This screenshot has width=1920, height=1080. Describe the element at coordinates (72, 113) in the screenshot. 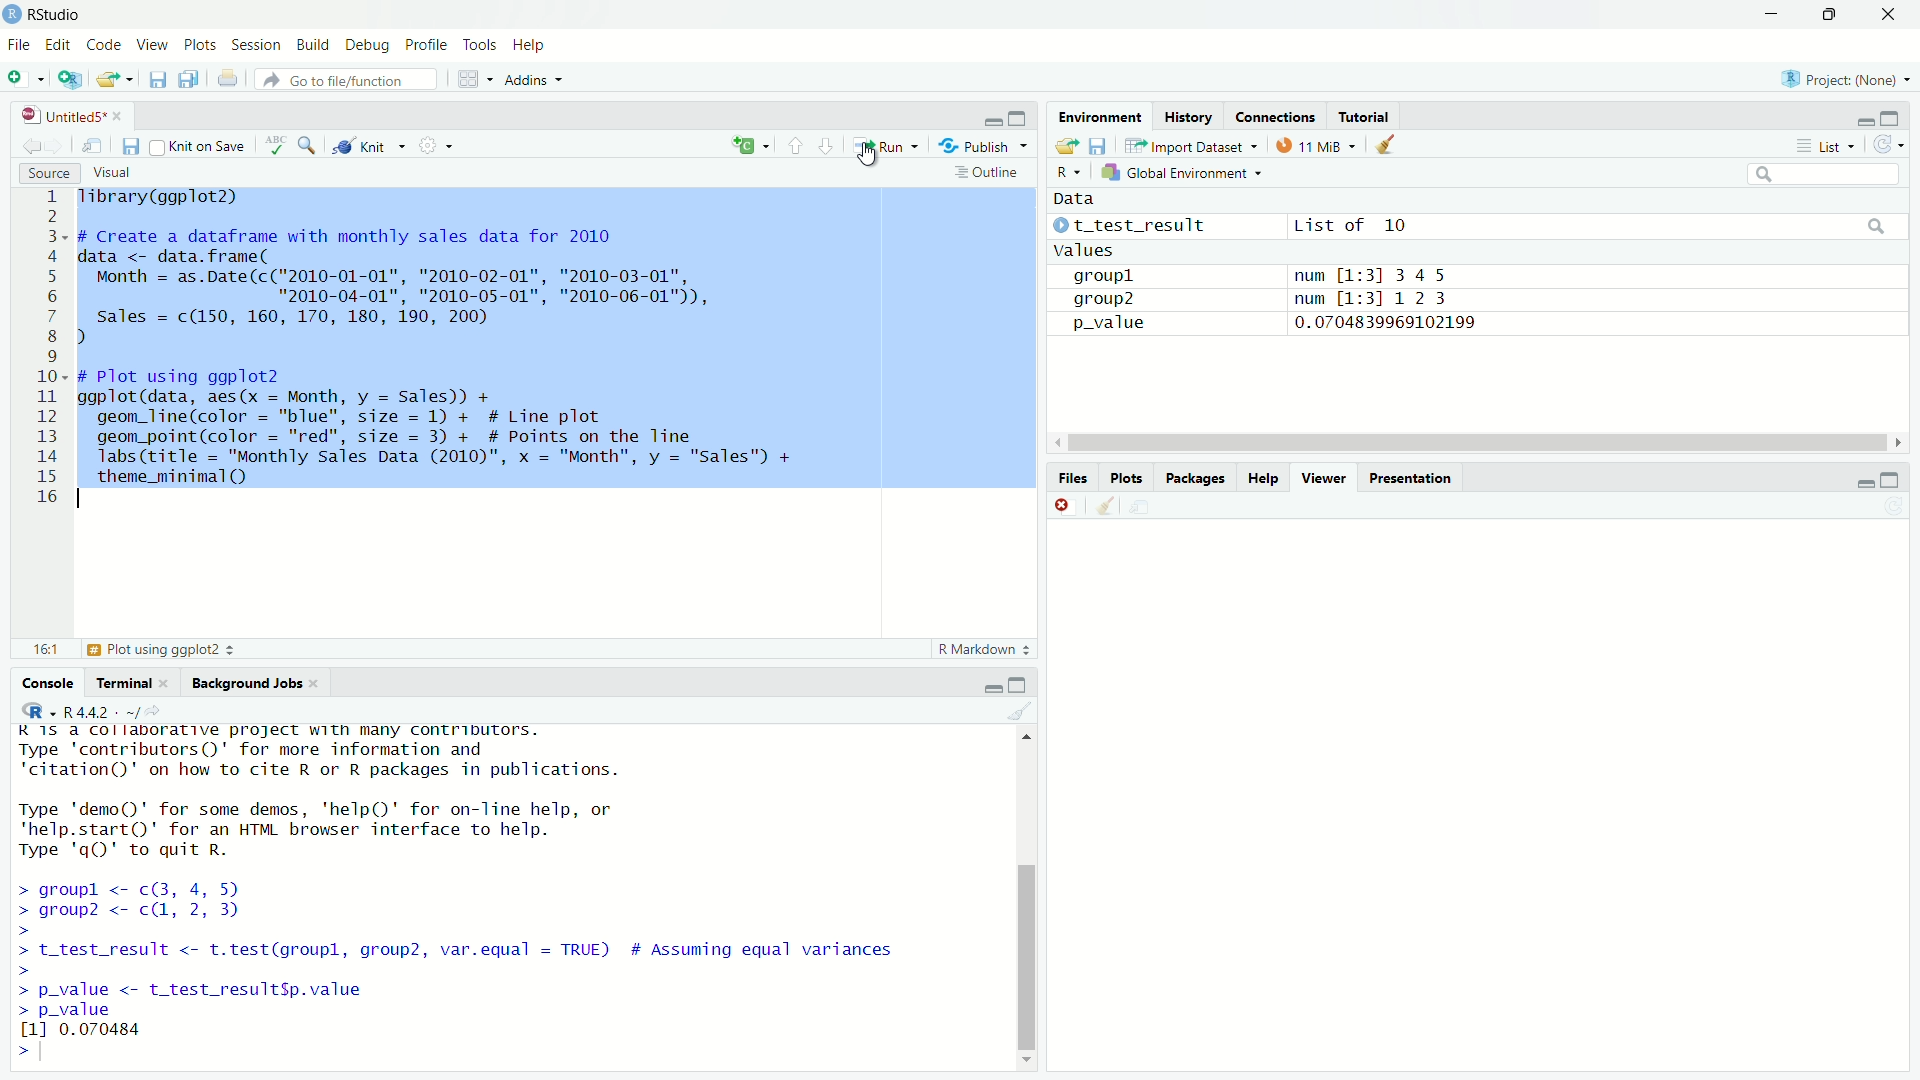

I see ` Untitleds` at that location.